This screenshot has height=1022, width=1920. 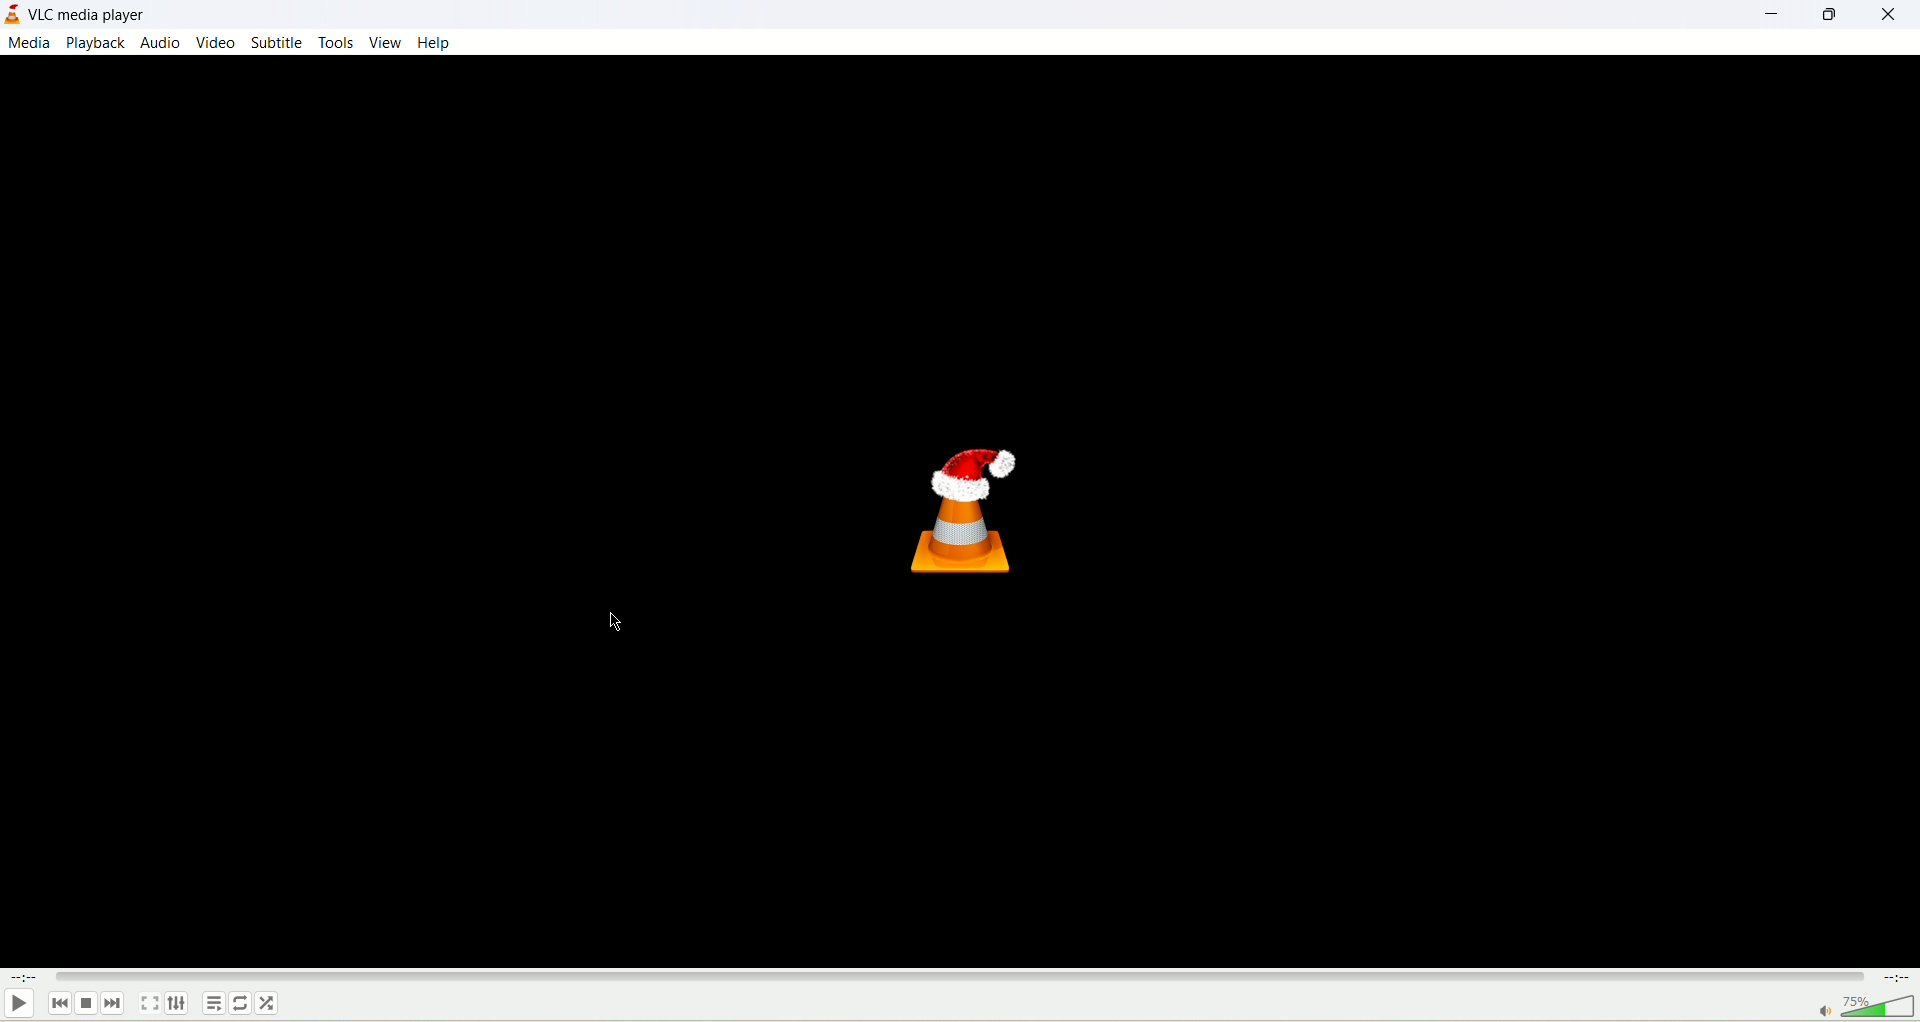 I want to click on application icon, so click(x=13, y=16).